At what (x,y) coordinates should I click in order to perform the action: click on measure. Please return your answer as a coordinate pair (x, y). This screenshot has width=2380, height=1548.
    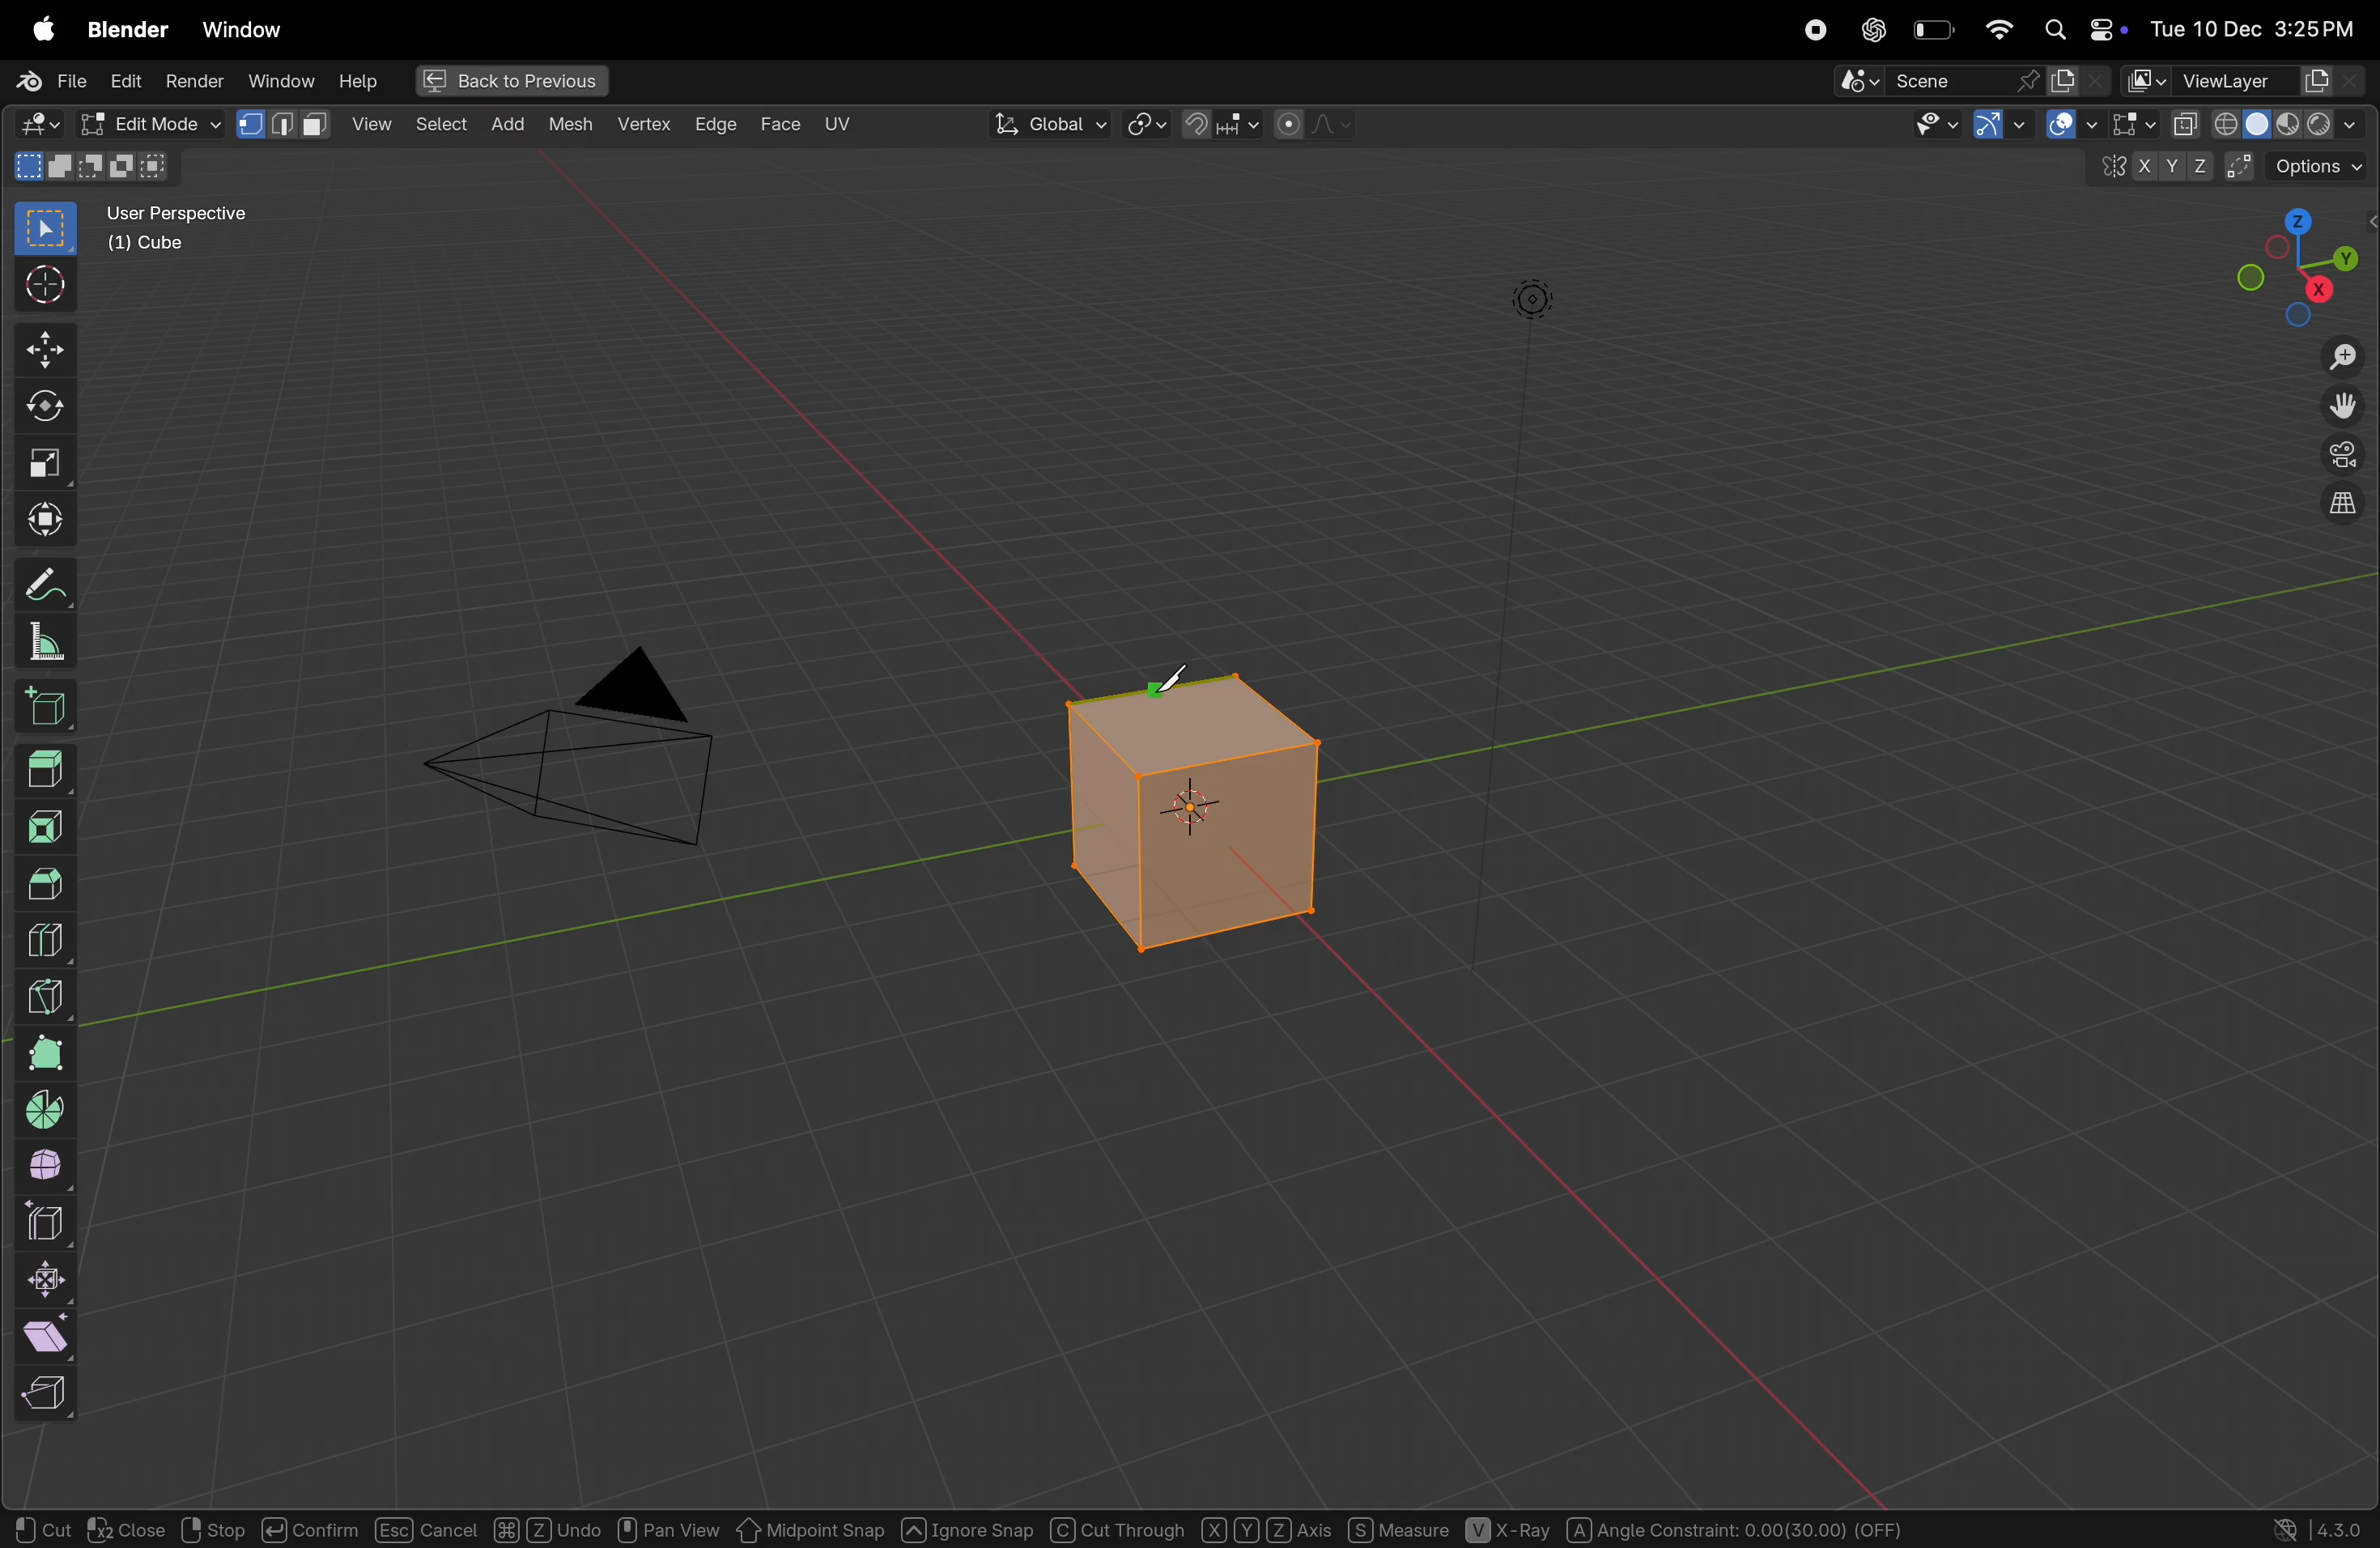
    Looking at the image, I should click on (47, 645).